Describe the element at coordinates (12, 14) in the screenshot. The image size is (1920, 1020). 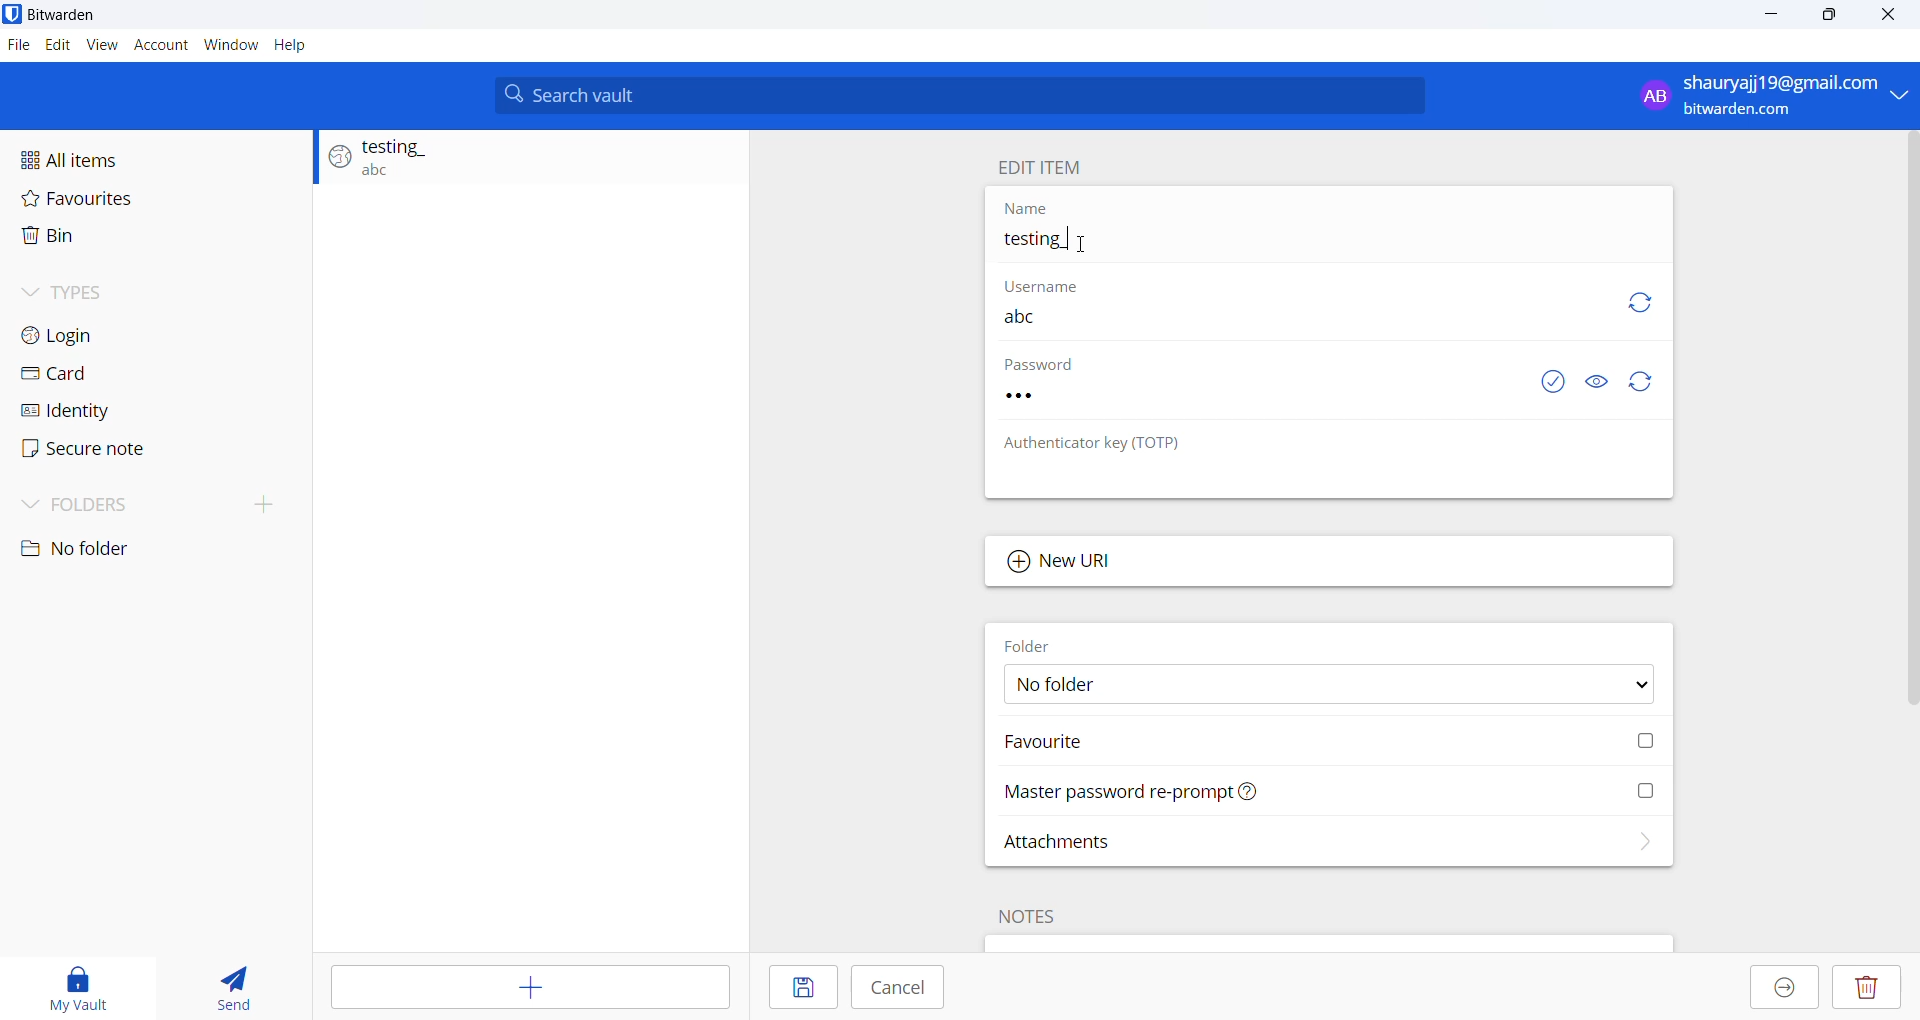
I see `application logo` at that location.